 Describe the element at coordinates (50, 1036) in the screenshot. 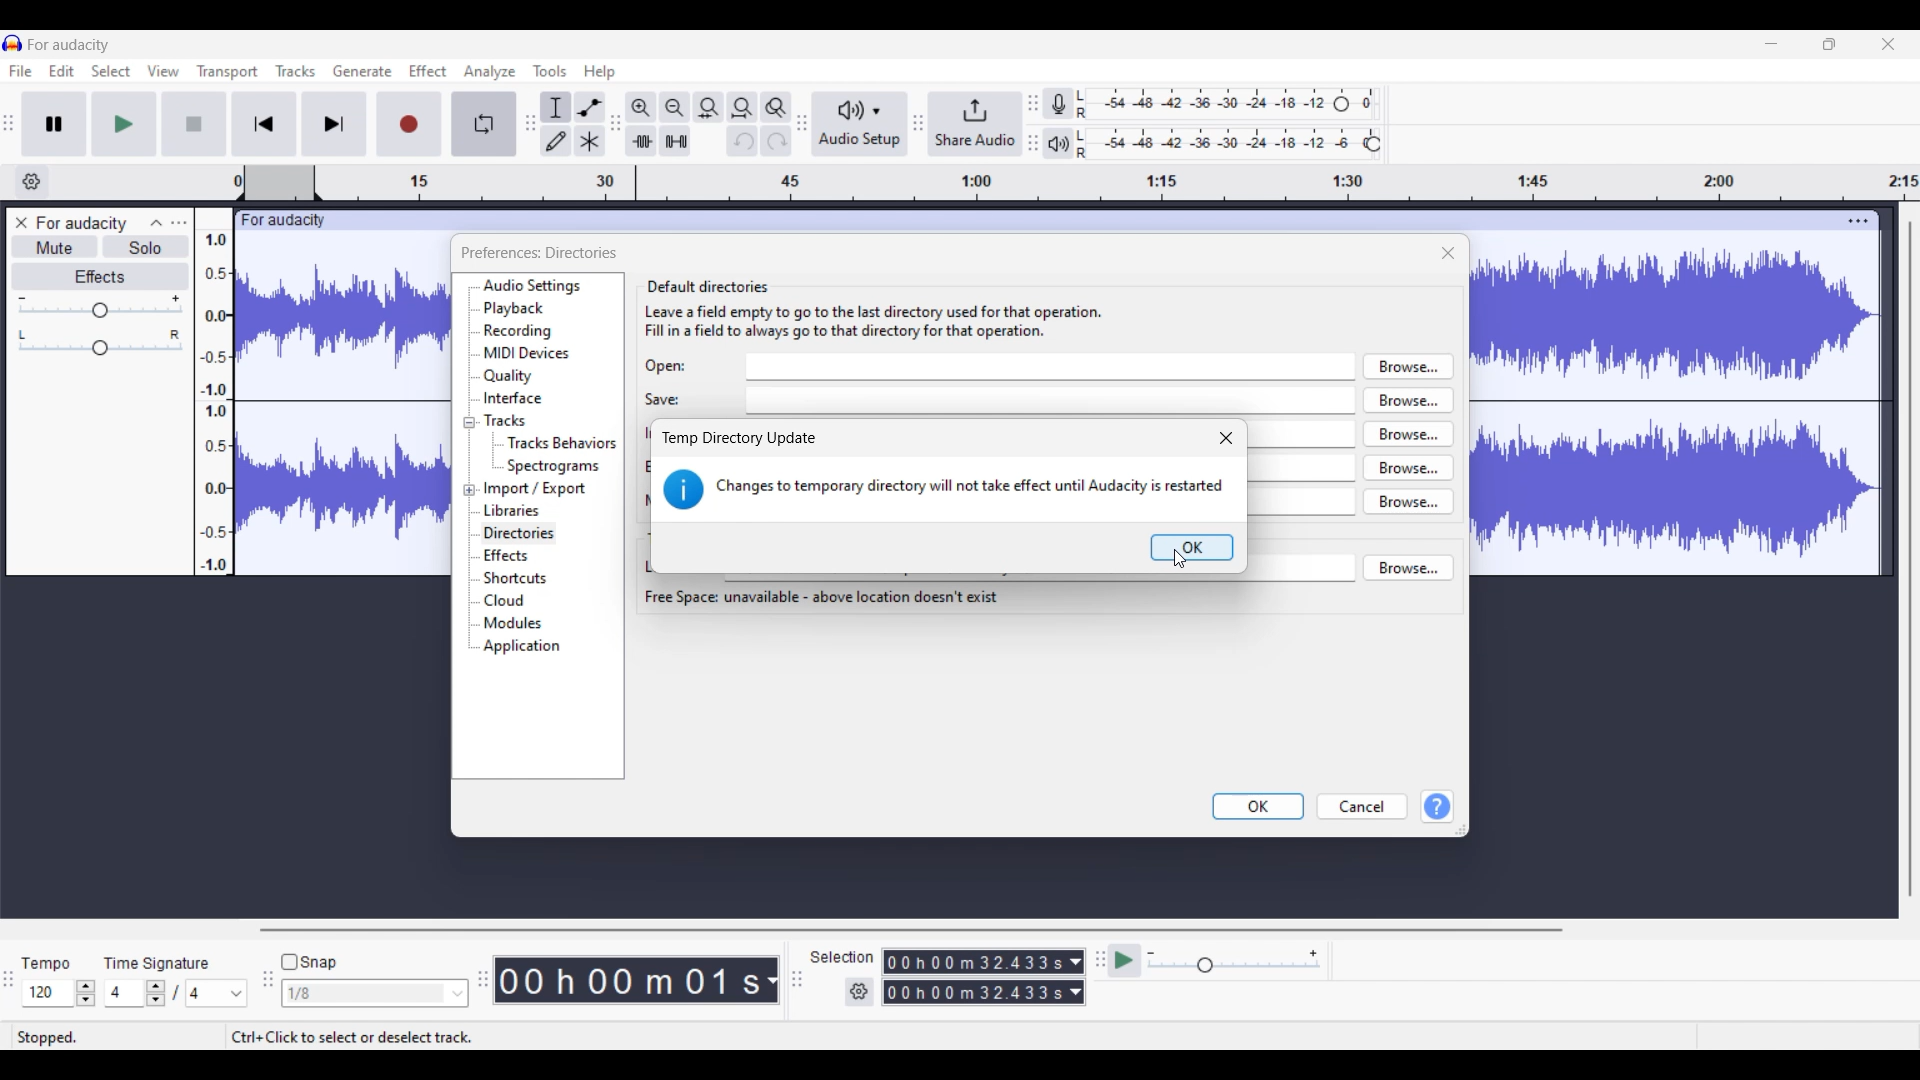

I see `Status of current track` at that location.